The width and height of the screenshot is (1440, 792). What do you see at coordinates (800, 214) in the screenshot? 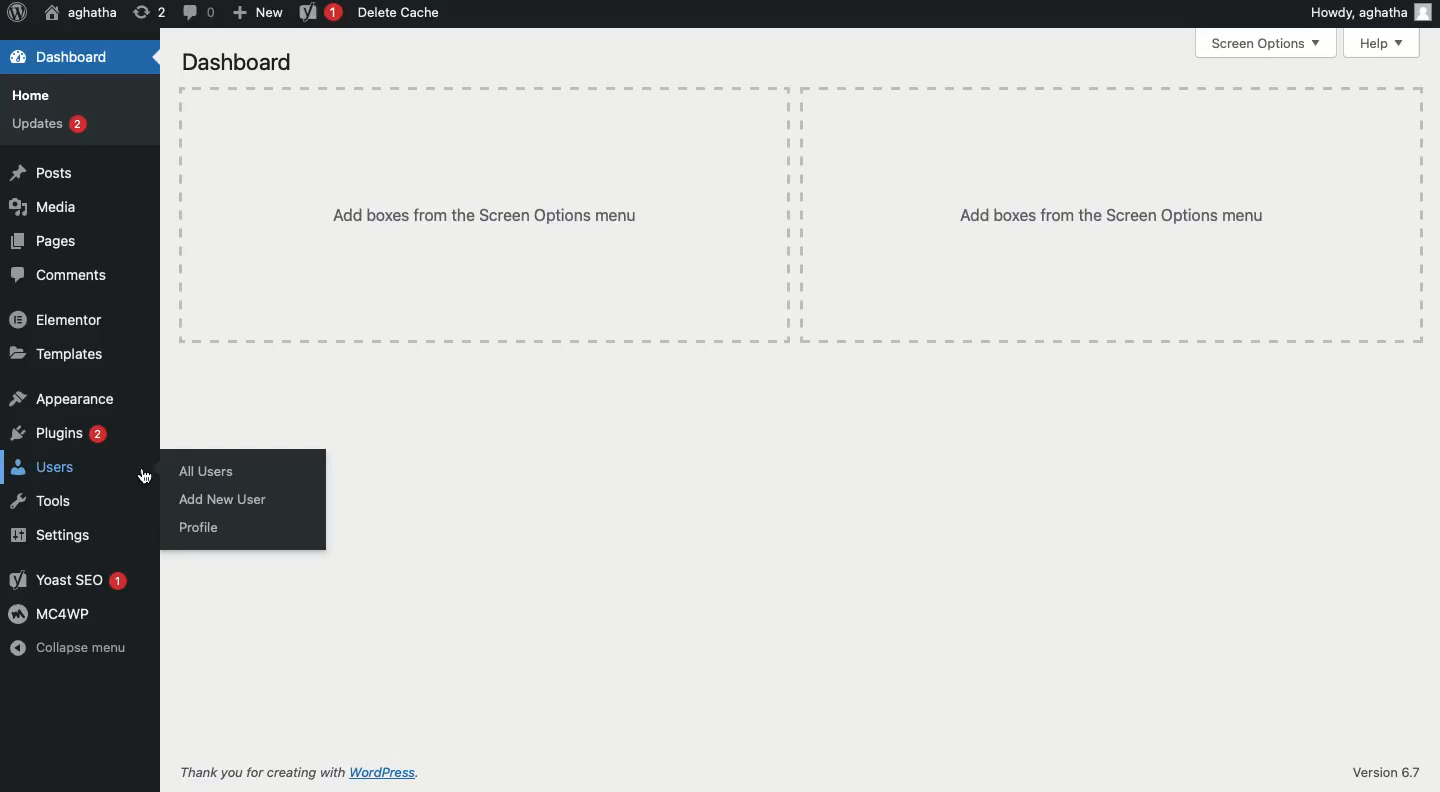
I see `Add boxes from the screen options menu` at bounding box center [800, 214].